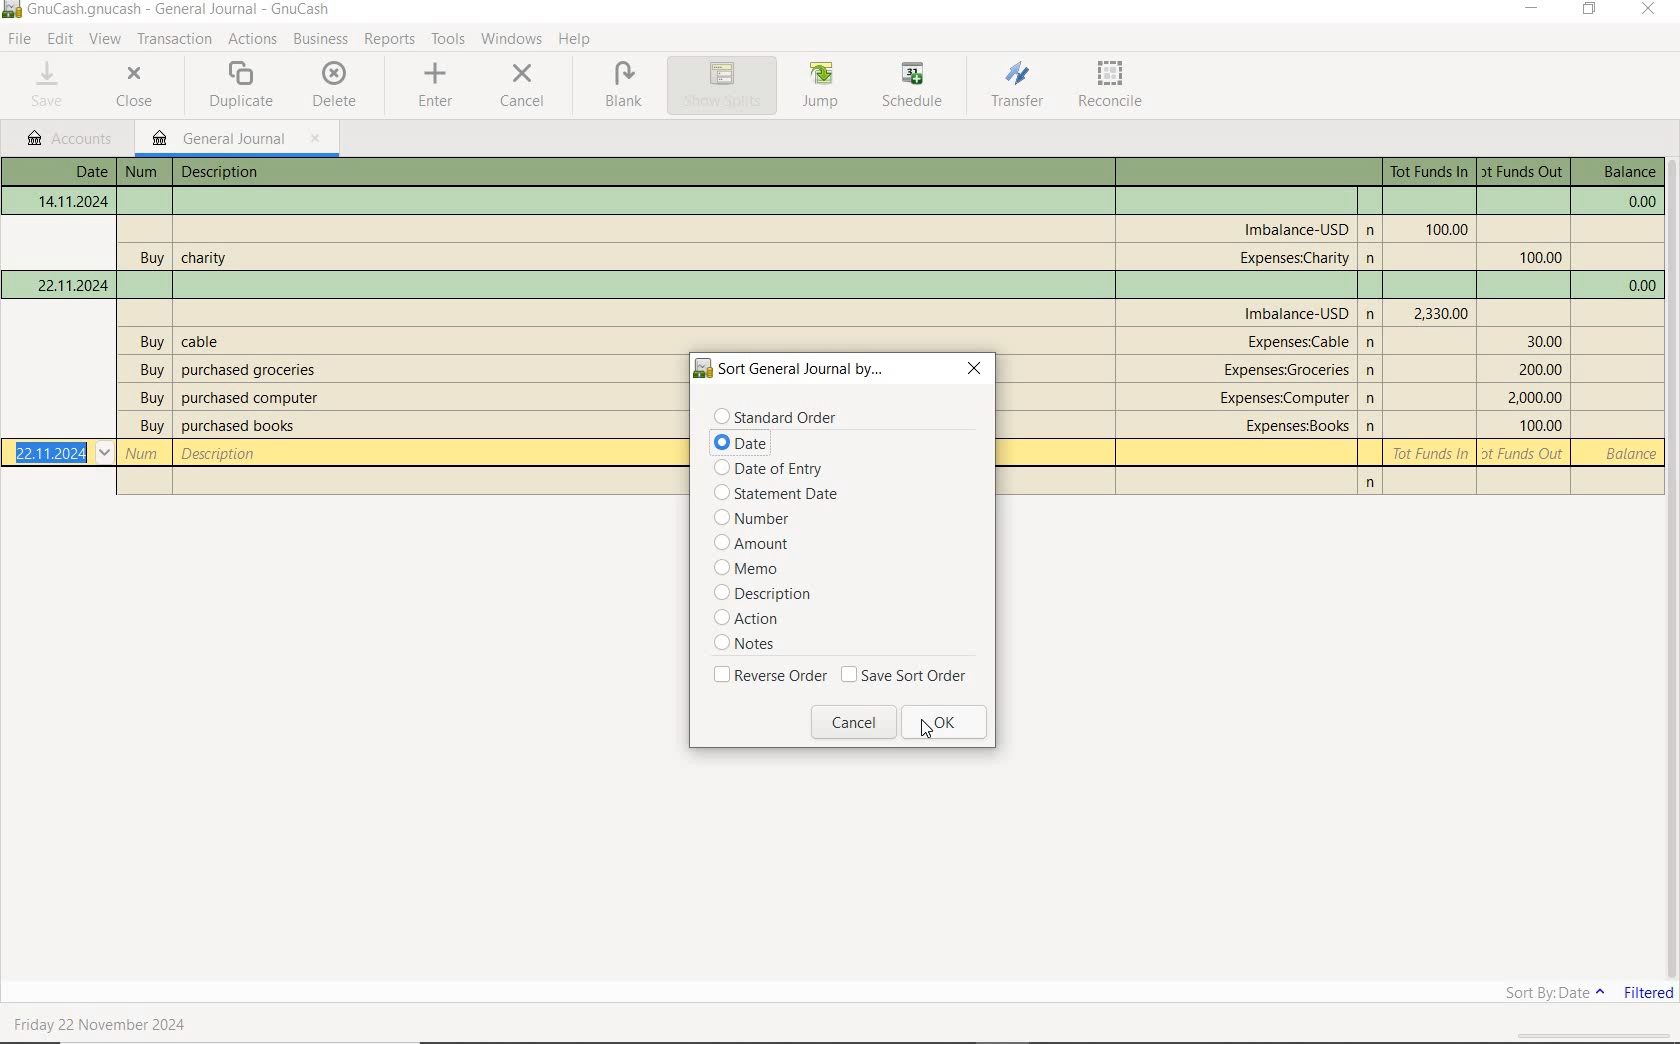 This screenshot has height=1044, width=1680. Describe the element at coordinates (391, 40) in the screenshot. I see `REPORTS` at that location.